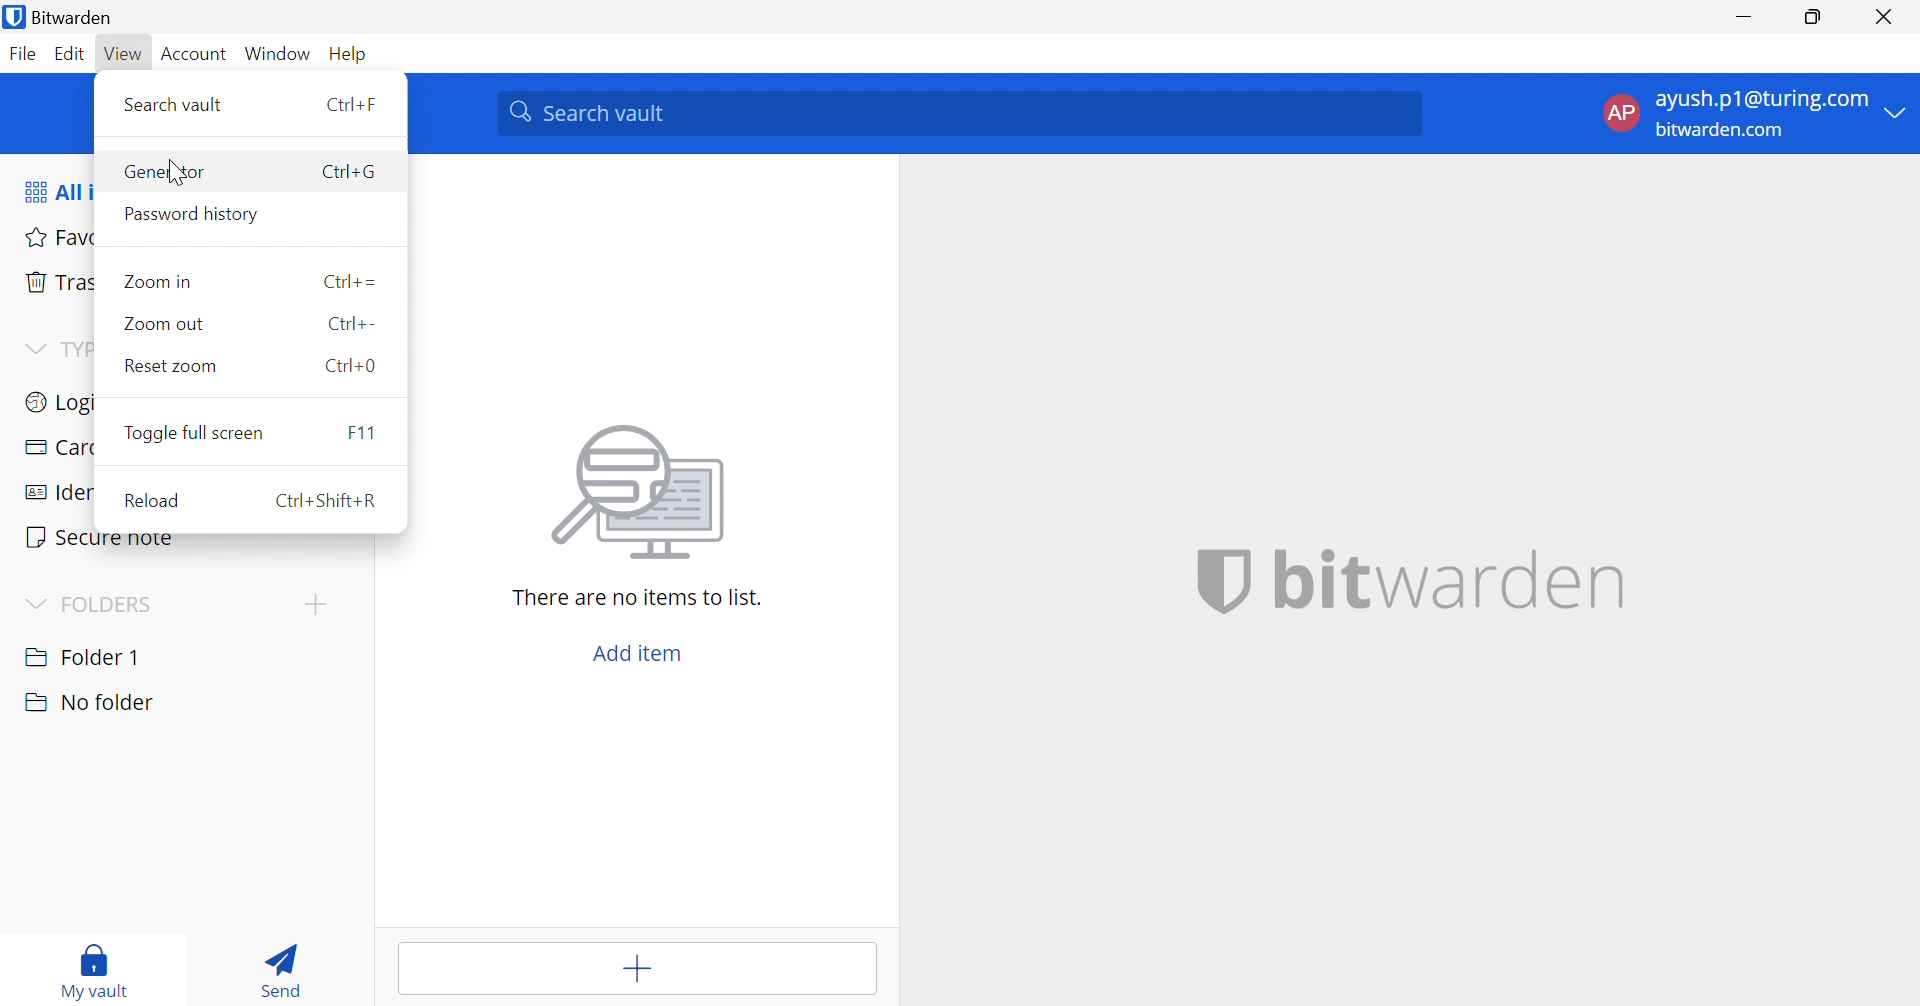 Image resolution: width=1920 pixels, height=1006 pixels. I want to click on Toggle full screen, so click(195, 433).